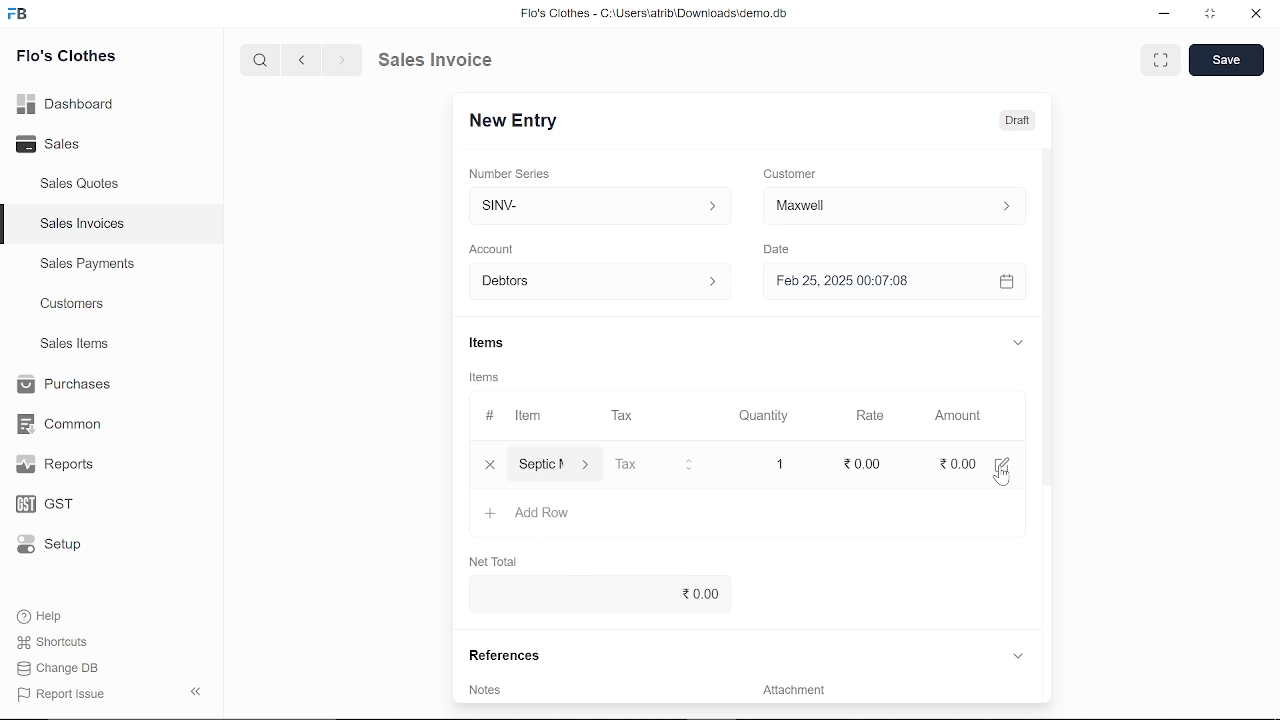 The image size is (1280, 720). Describe the element at coordinates (61, 693) in the screenshot. I see `Report Issue` at that location.